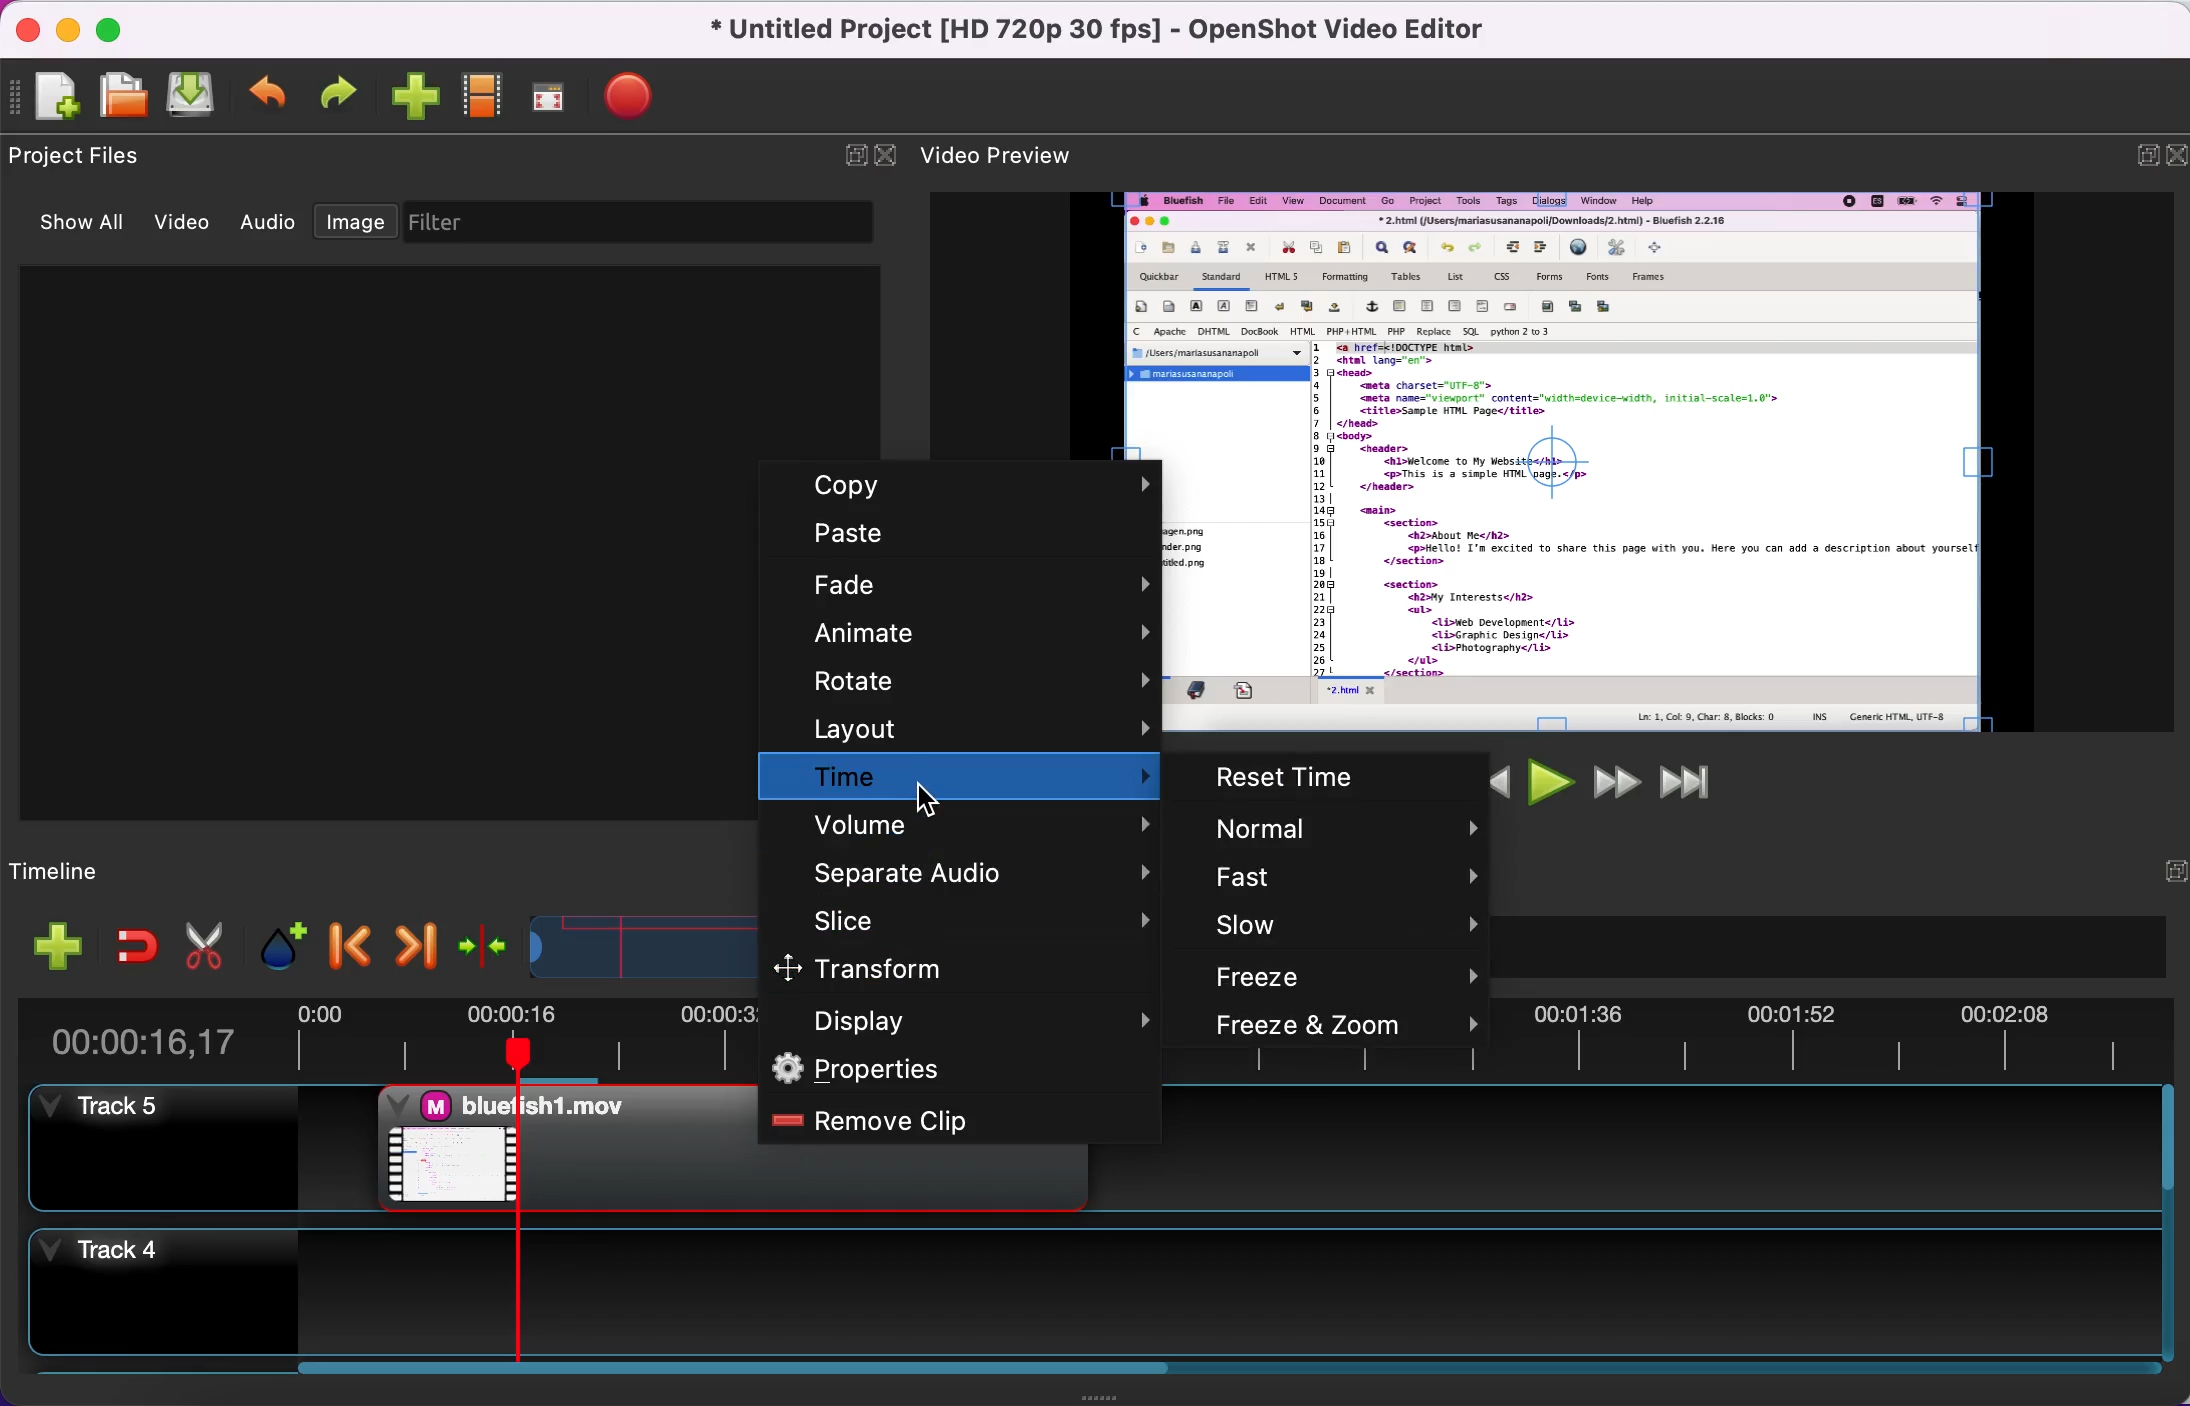 Image resolution: width=2190 pixels, height=1406 pixels. Describe the element at coordinates (940, 968) in the screenshot. I see `transform` at that location.